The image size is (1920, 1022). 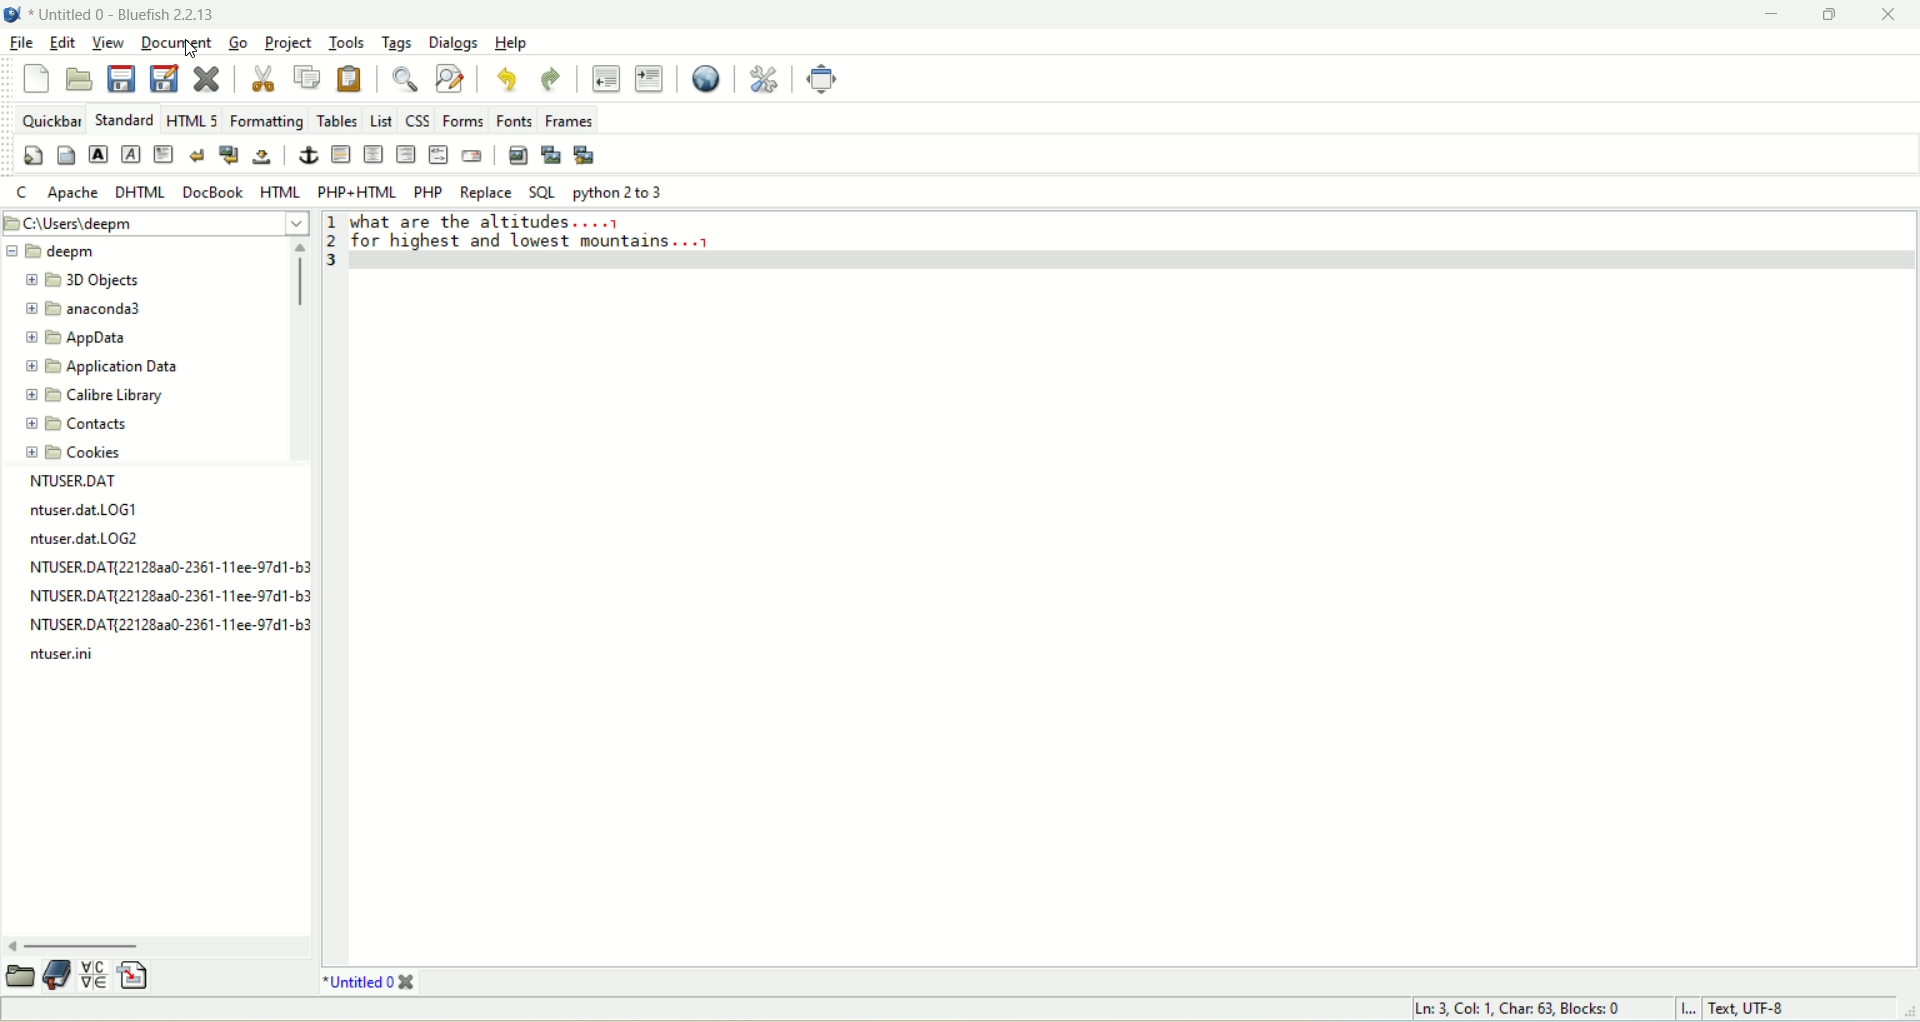 I want to click on close, so click(x=1891, y=17).